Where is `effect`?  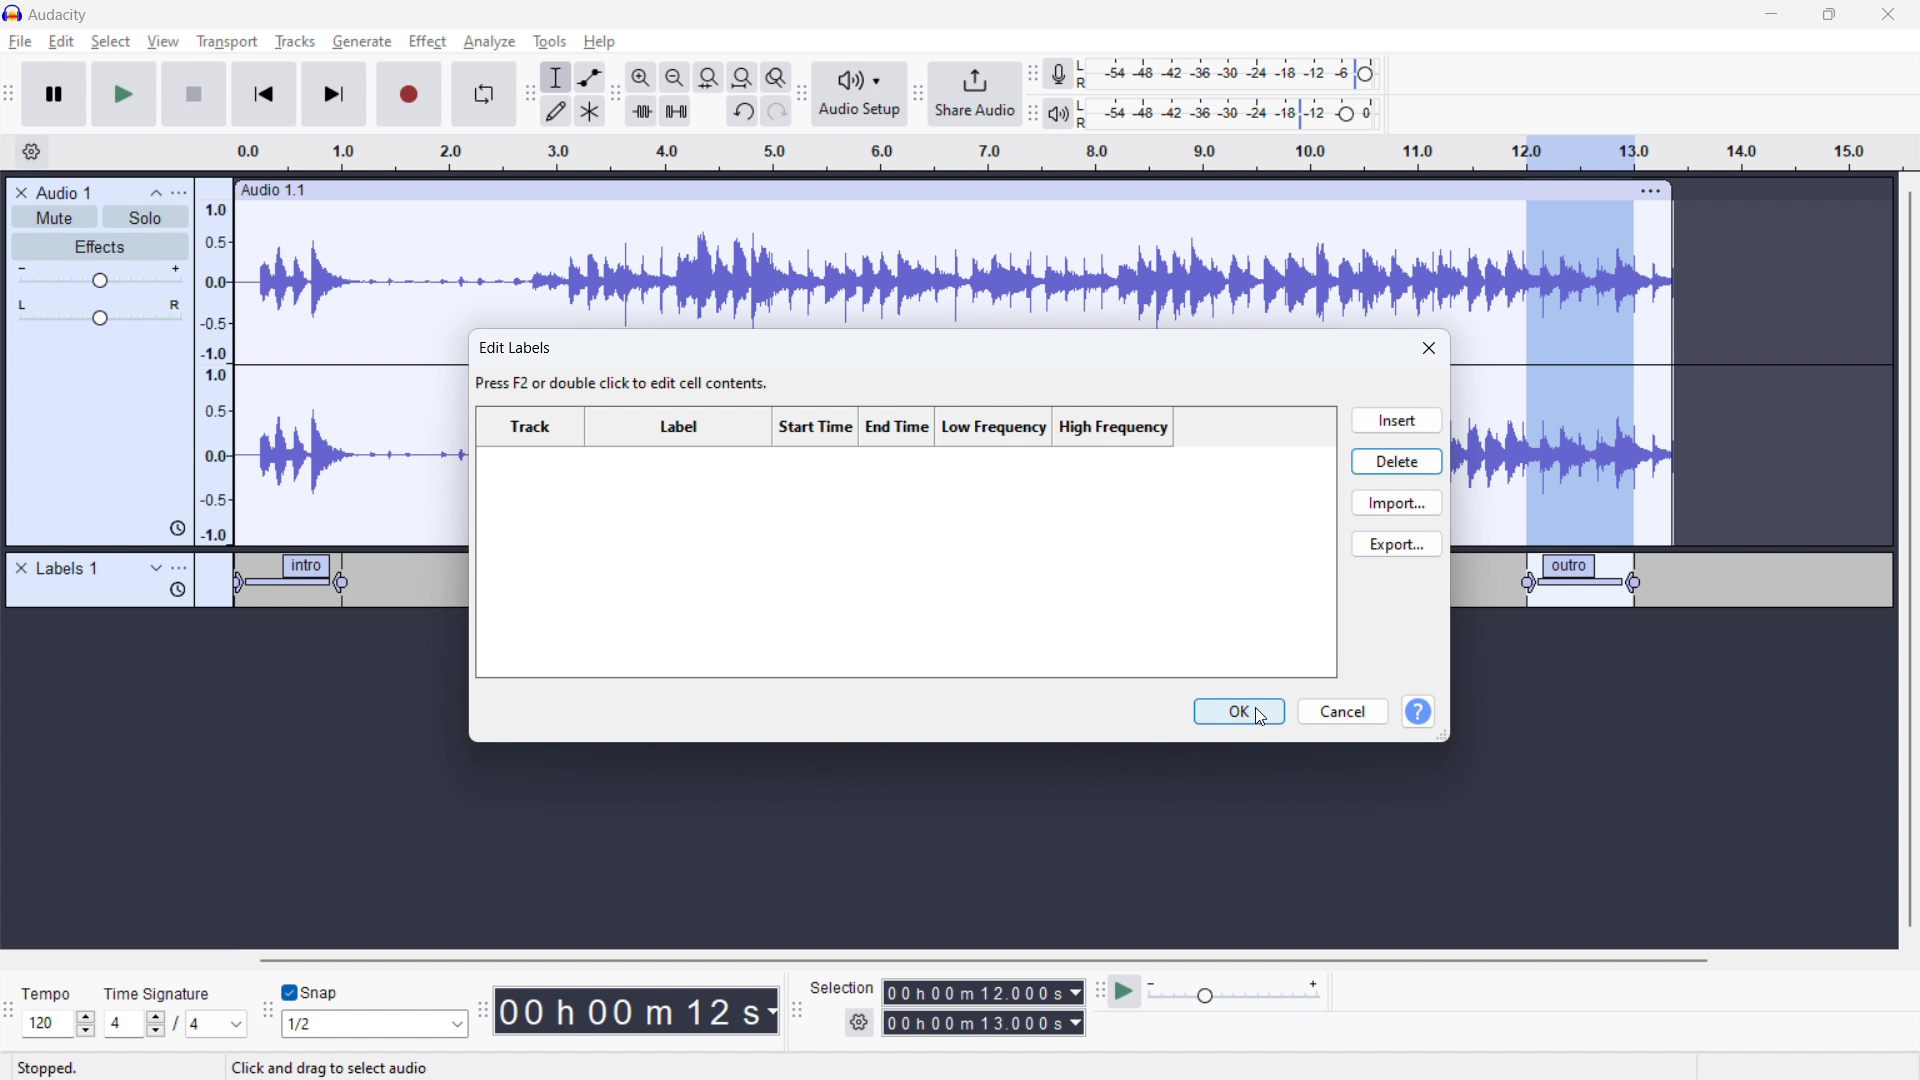
effect is located at coordinates (428, 42).